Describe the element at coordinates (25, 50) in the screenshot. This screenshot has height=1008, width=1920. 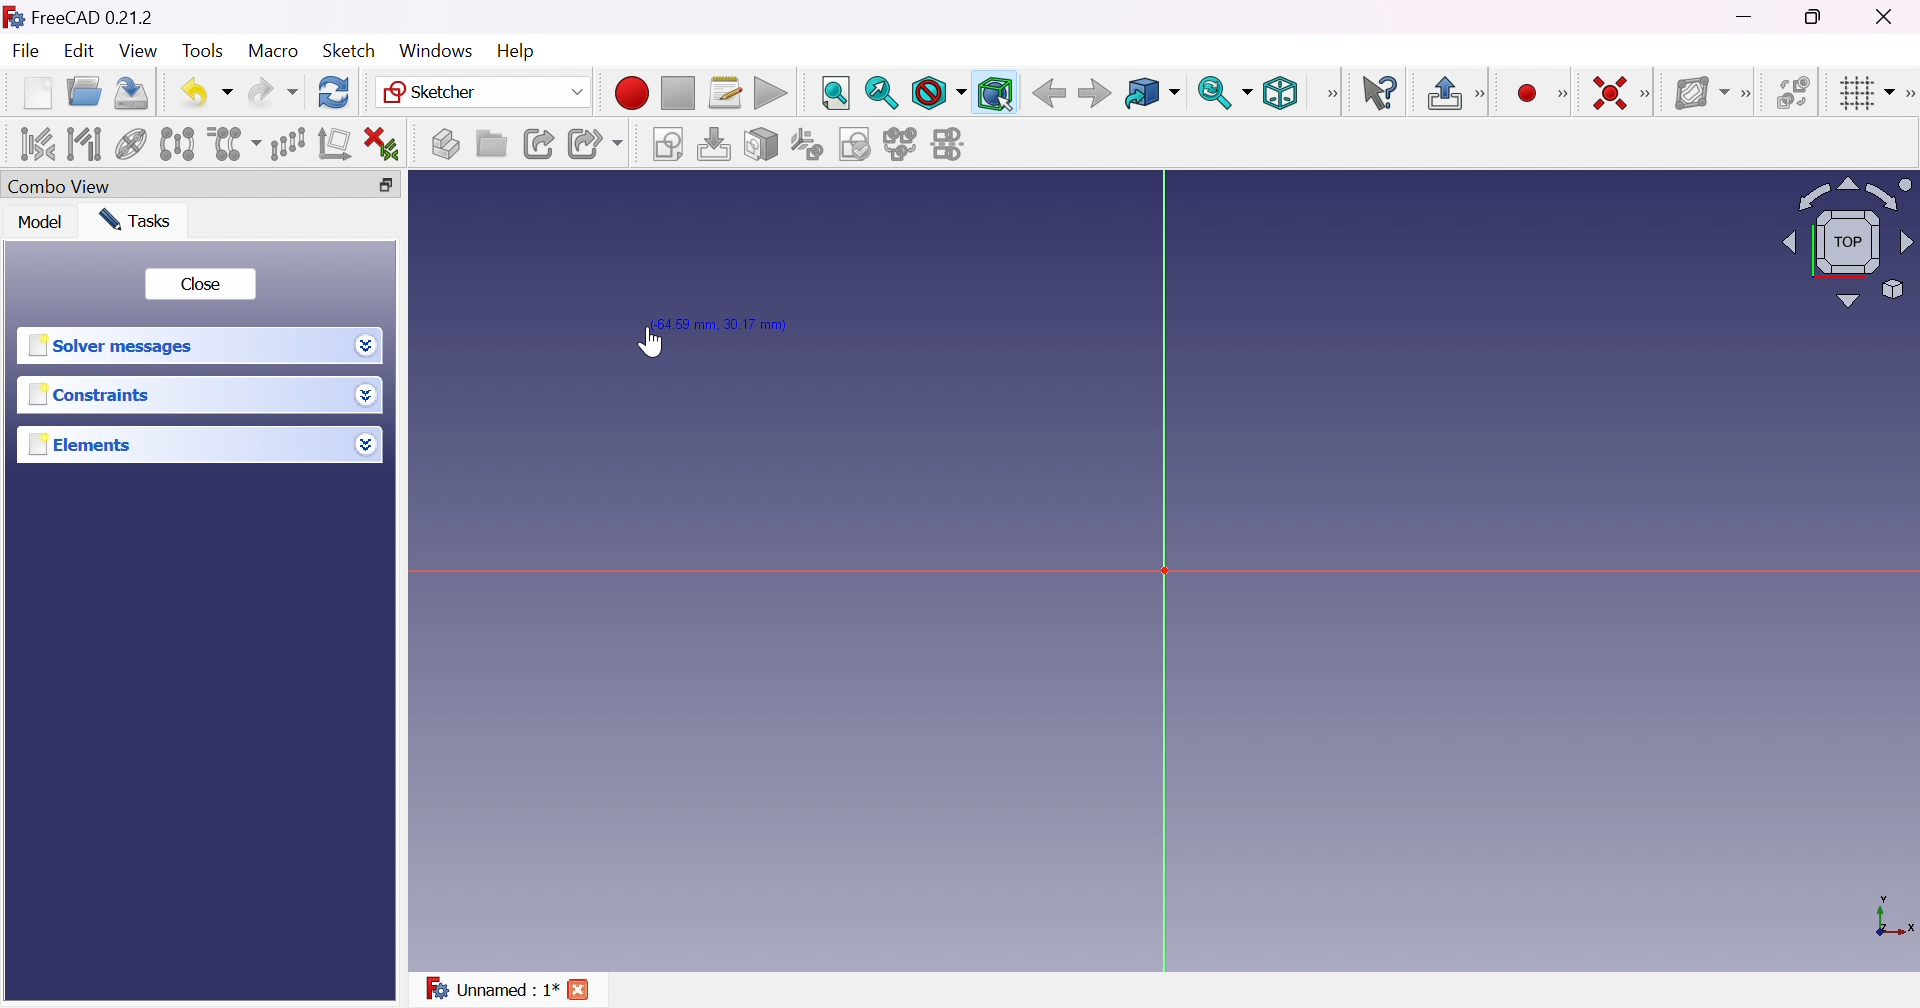
I see `File` at that location.